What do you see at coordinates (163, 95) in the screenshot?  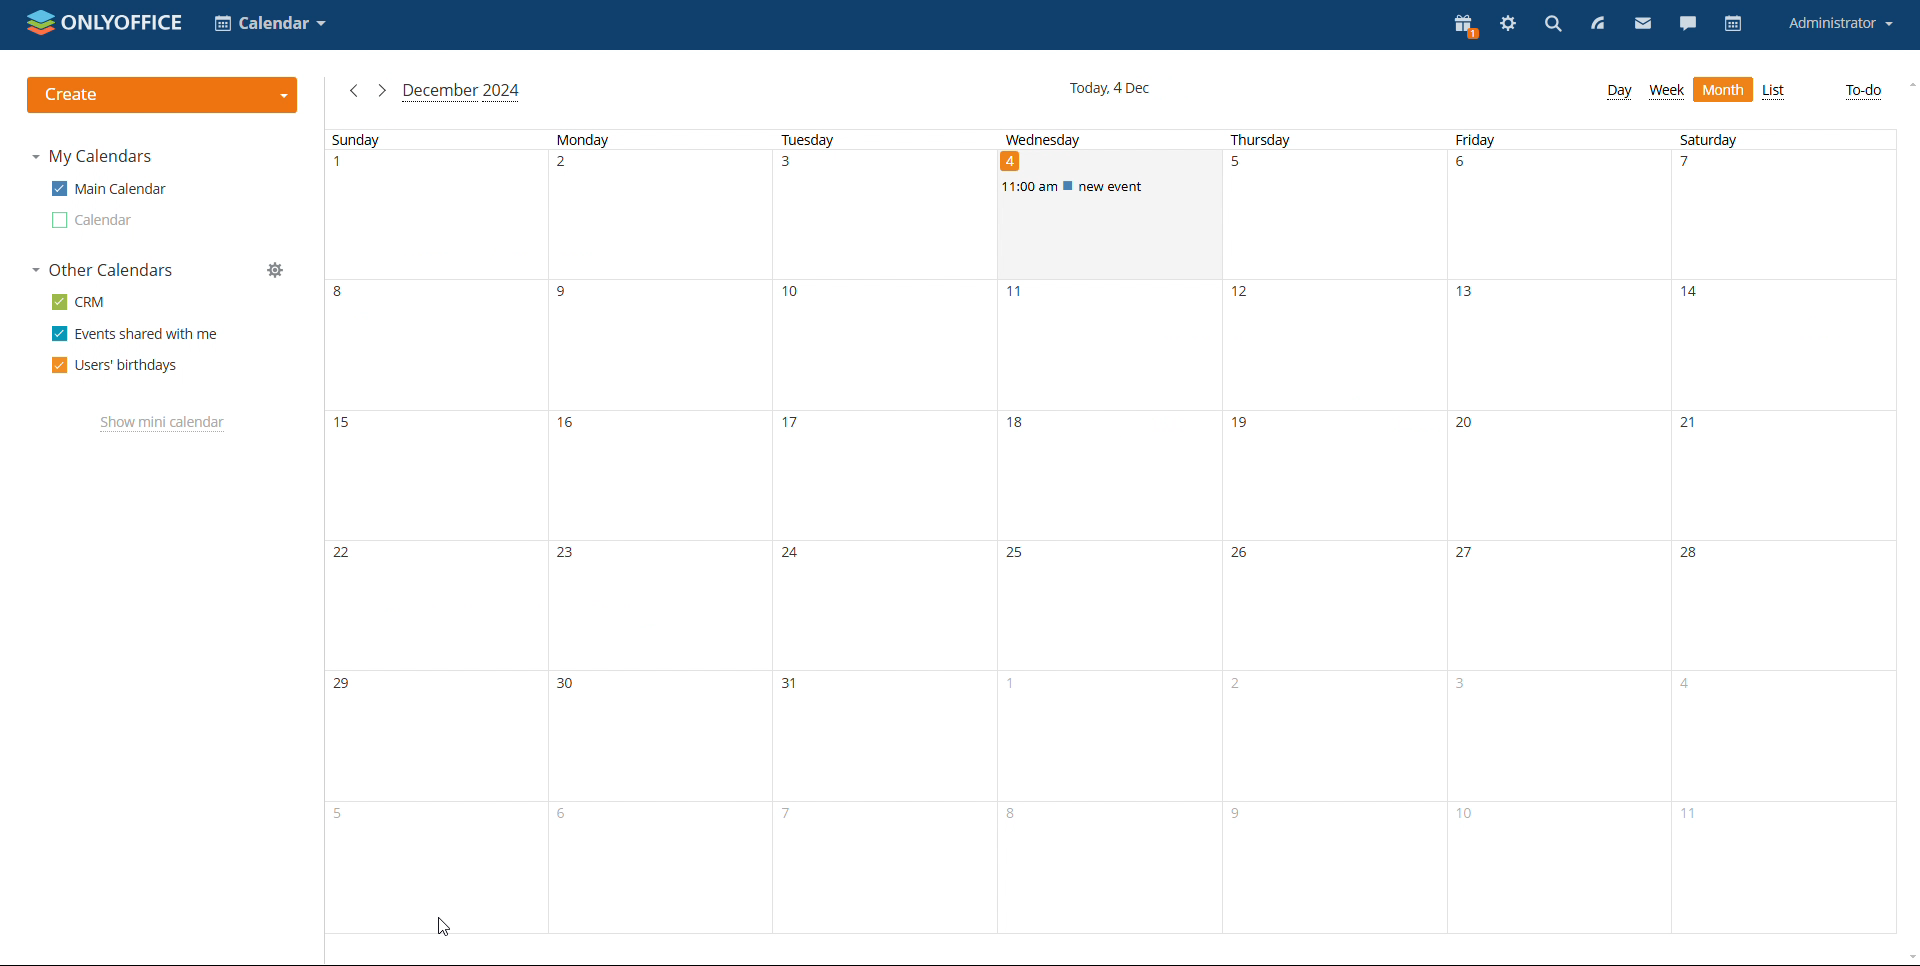 I see `create` at bounding box center [163, 95].